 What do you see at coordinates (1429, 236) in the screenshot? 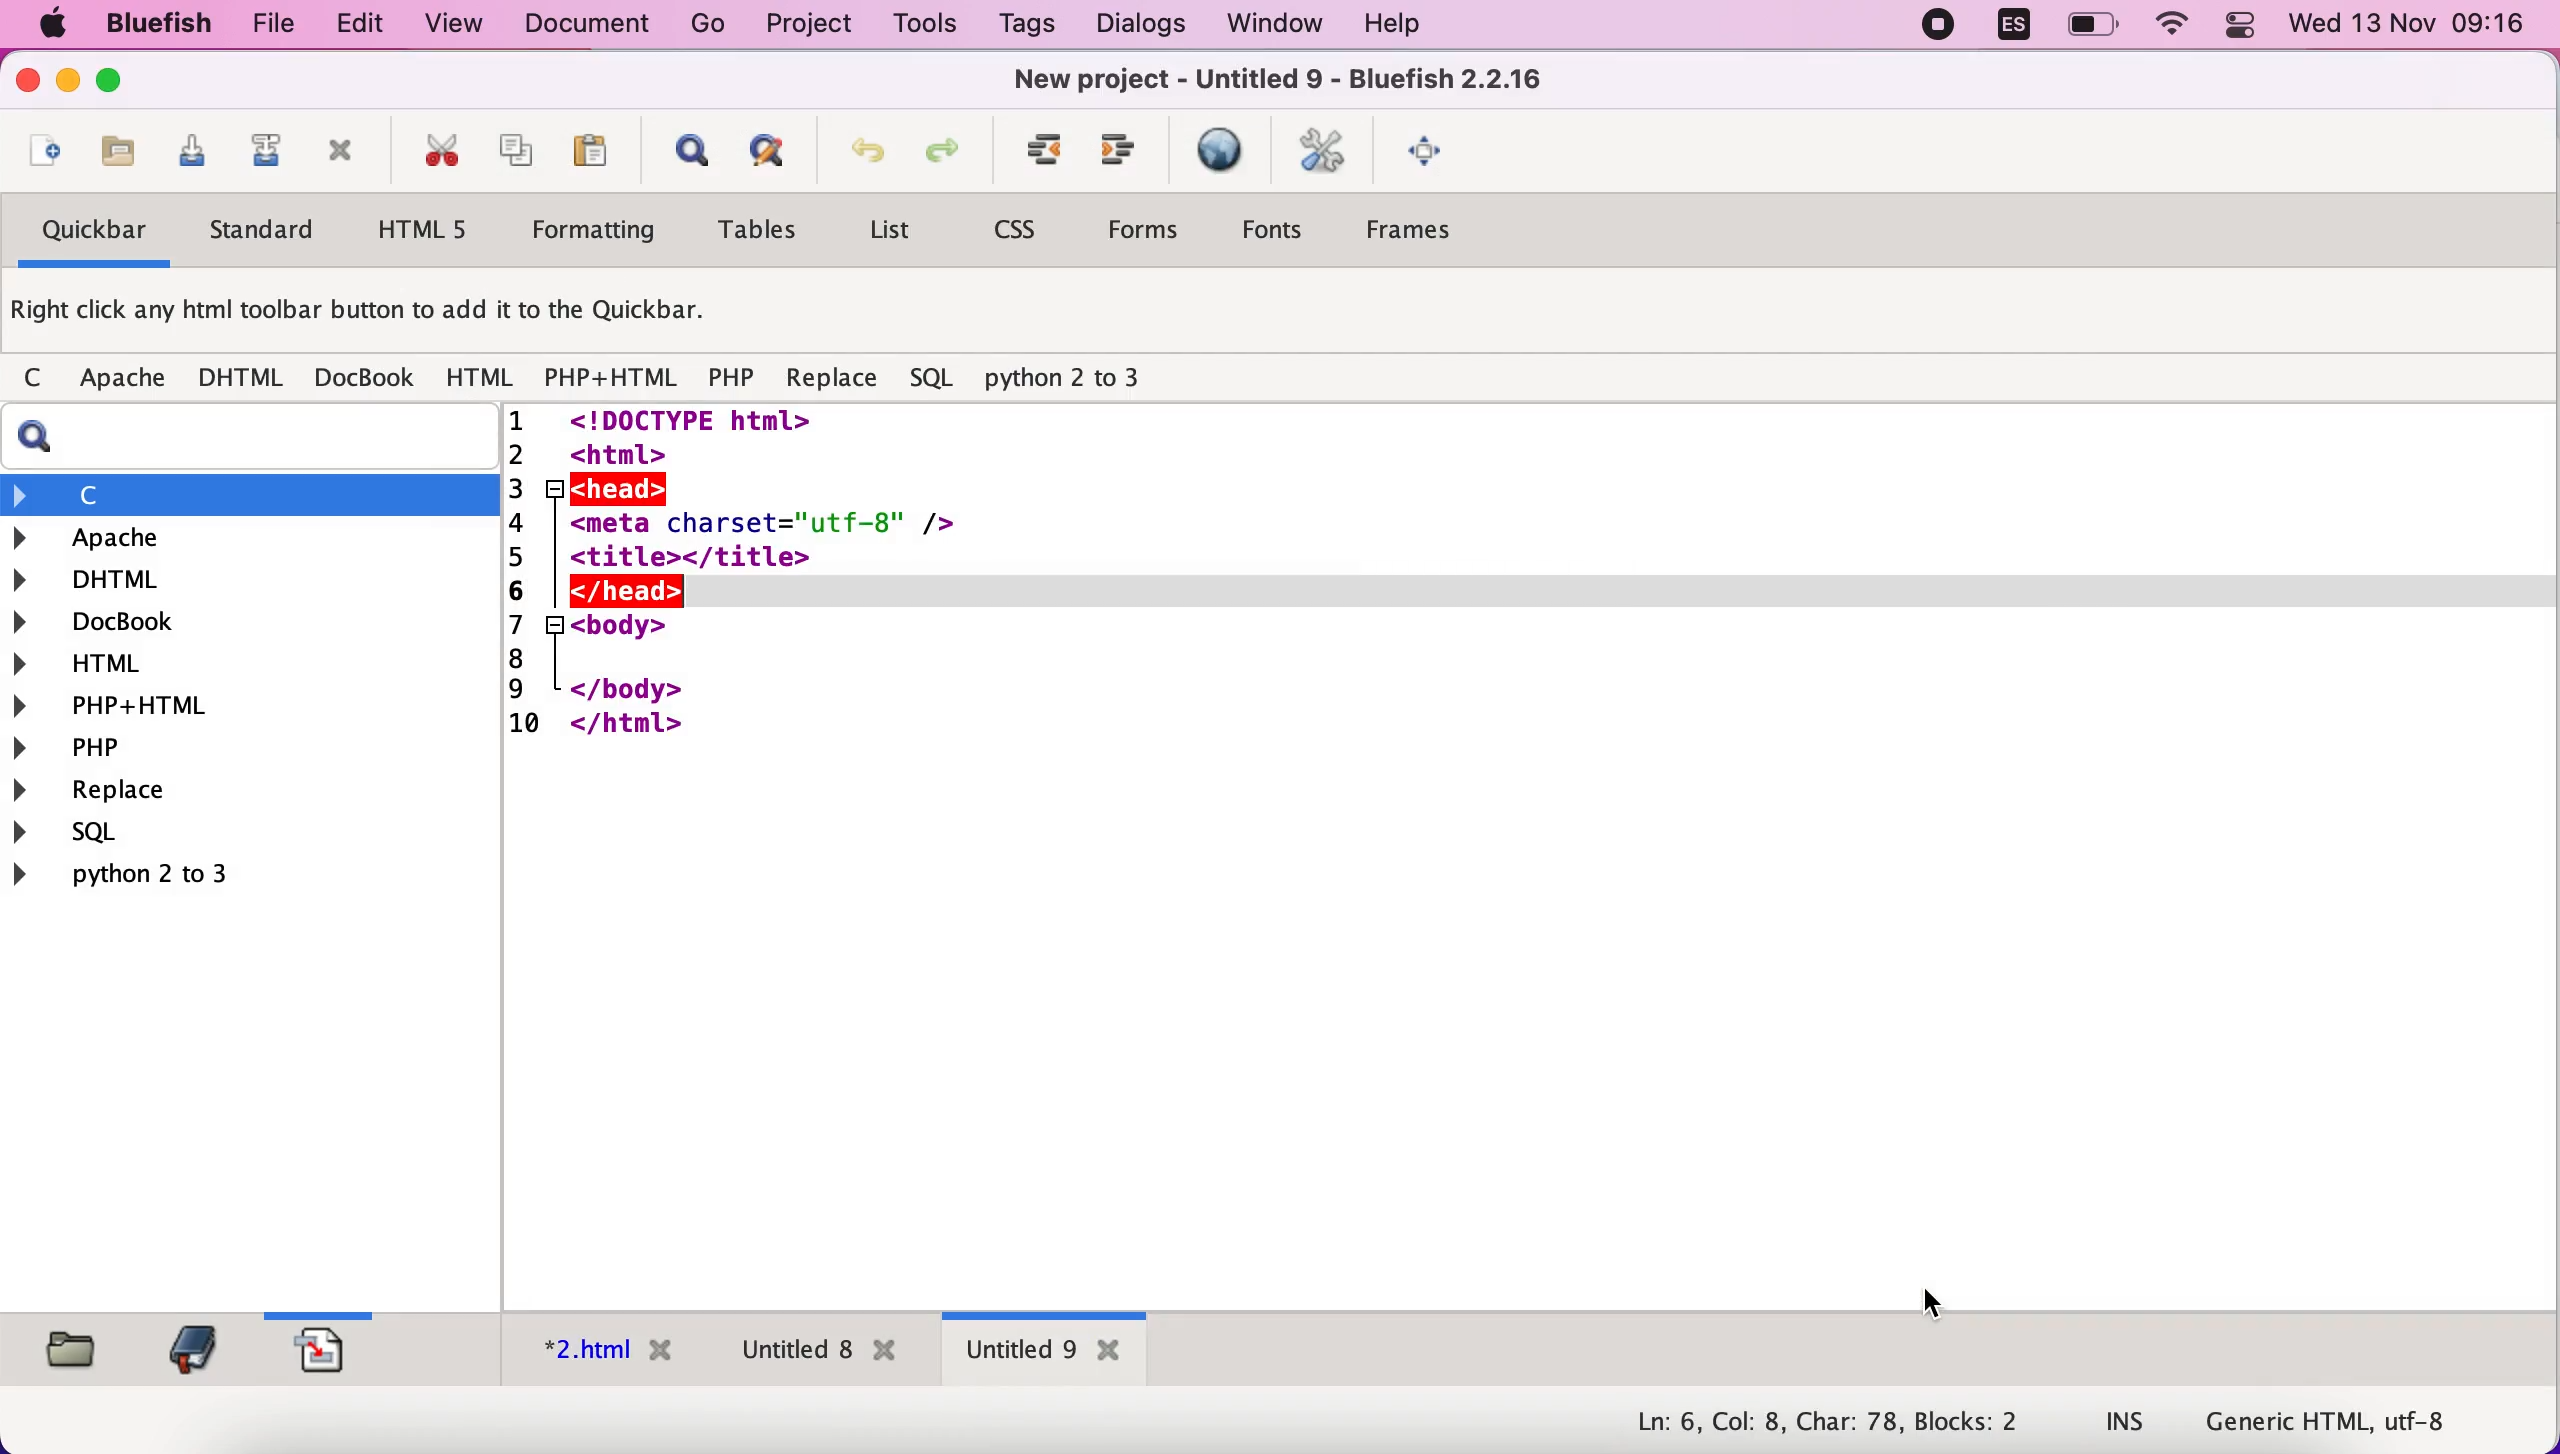
I see `frames` at bounding box center [1429, 236].